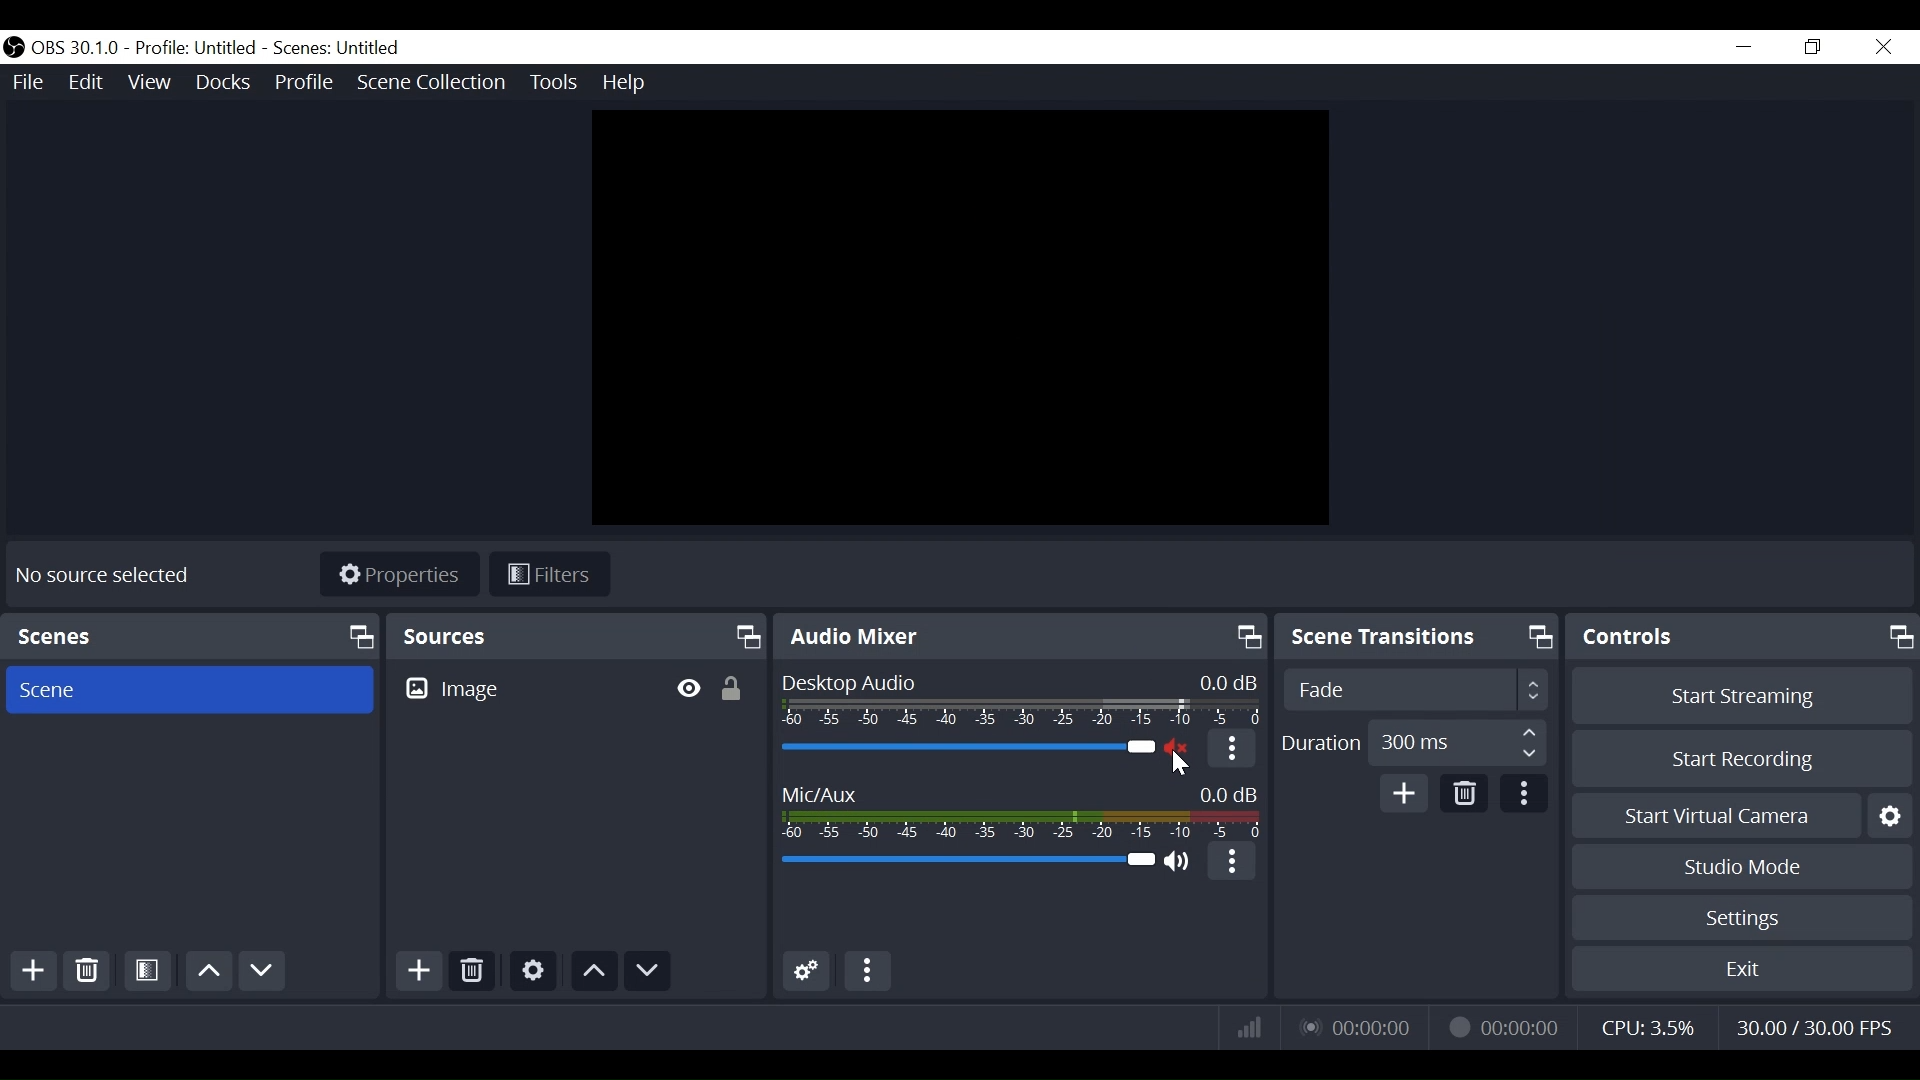 The image size is (1920, 1080). What do you see at coordinates (627, 83) in the screenshot?
I see `Help` at bounding box center [627, 83].